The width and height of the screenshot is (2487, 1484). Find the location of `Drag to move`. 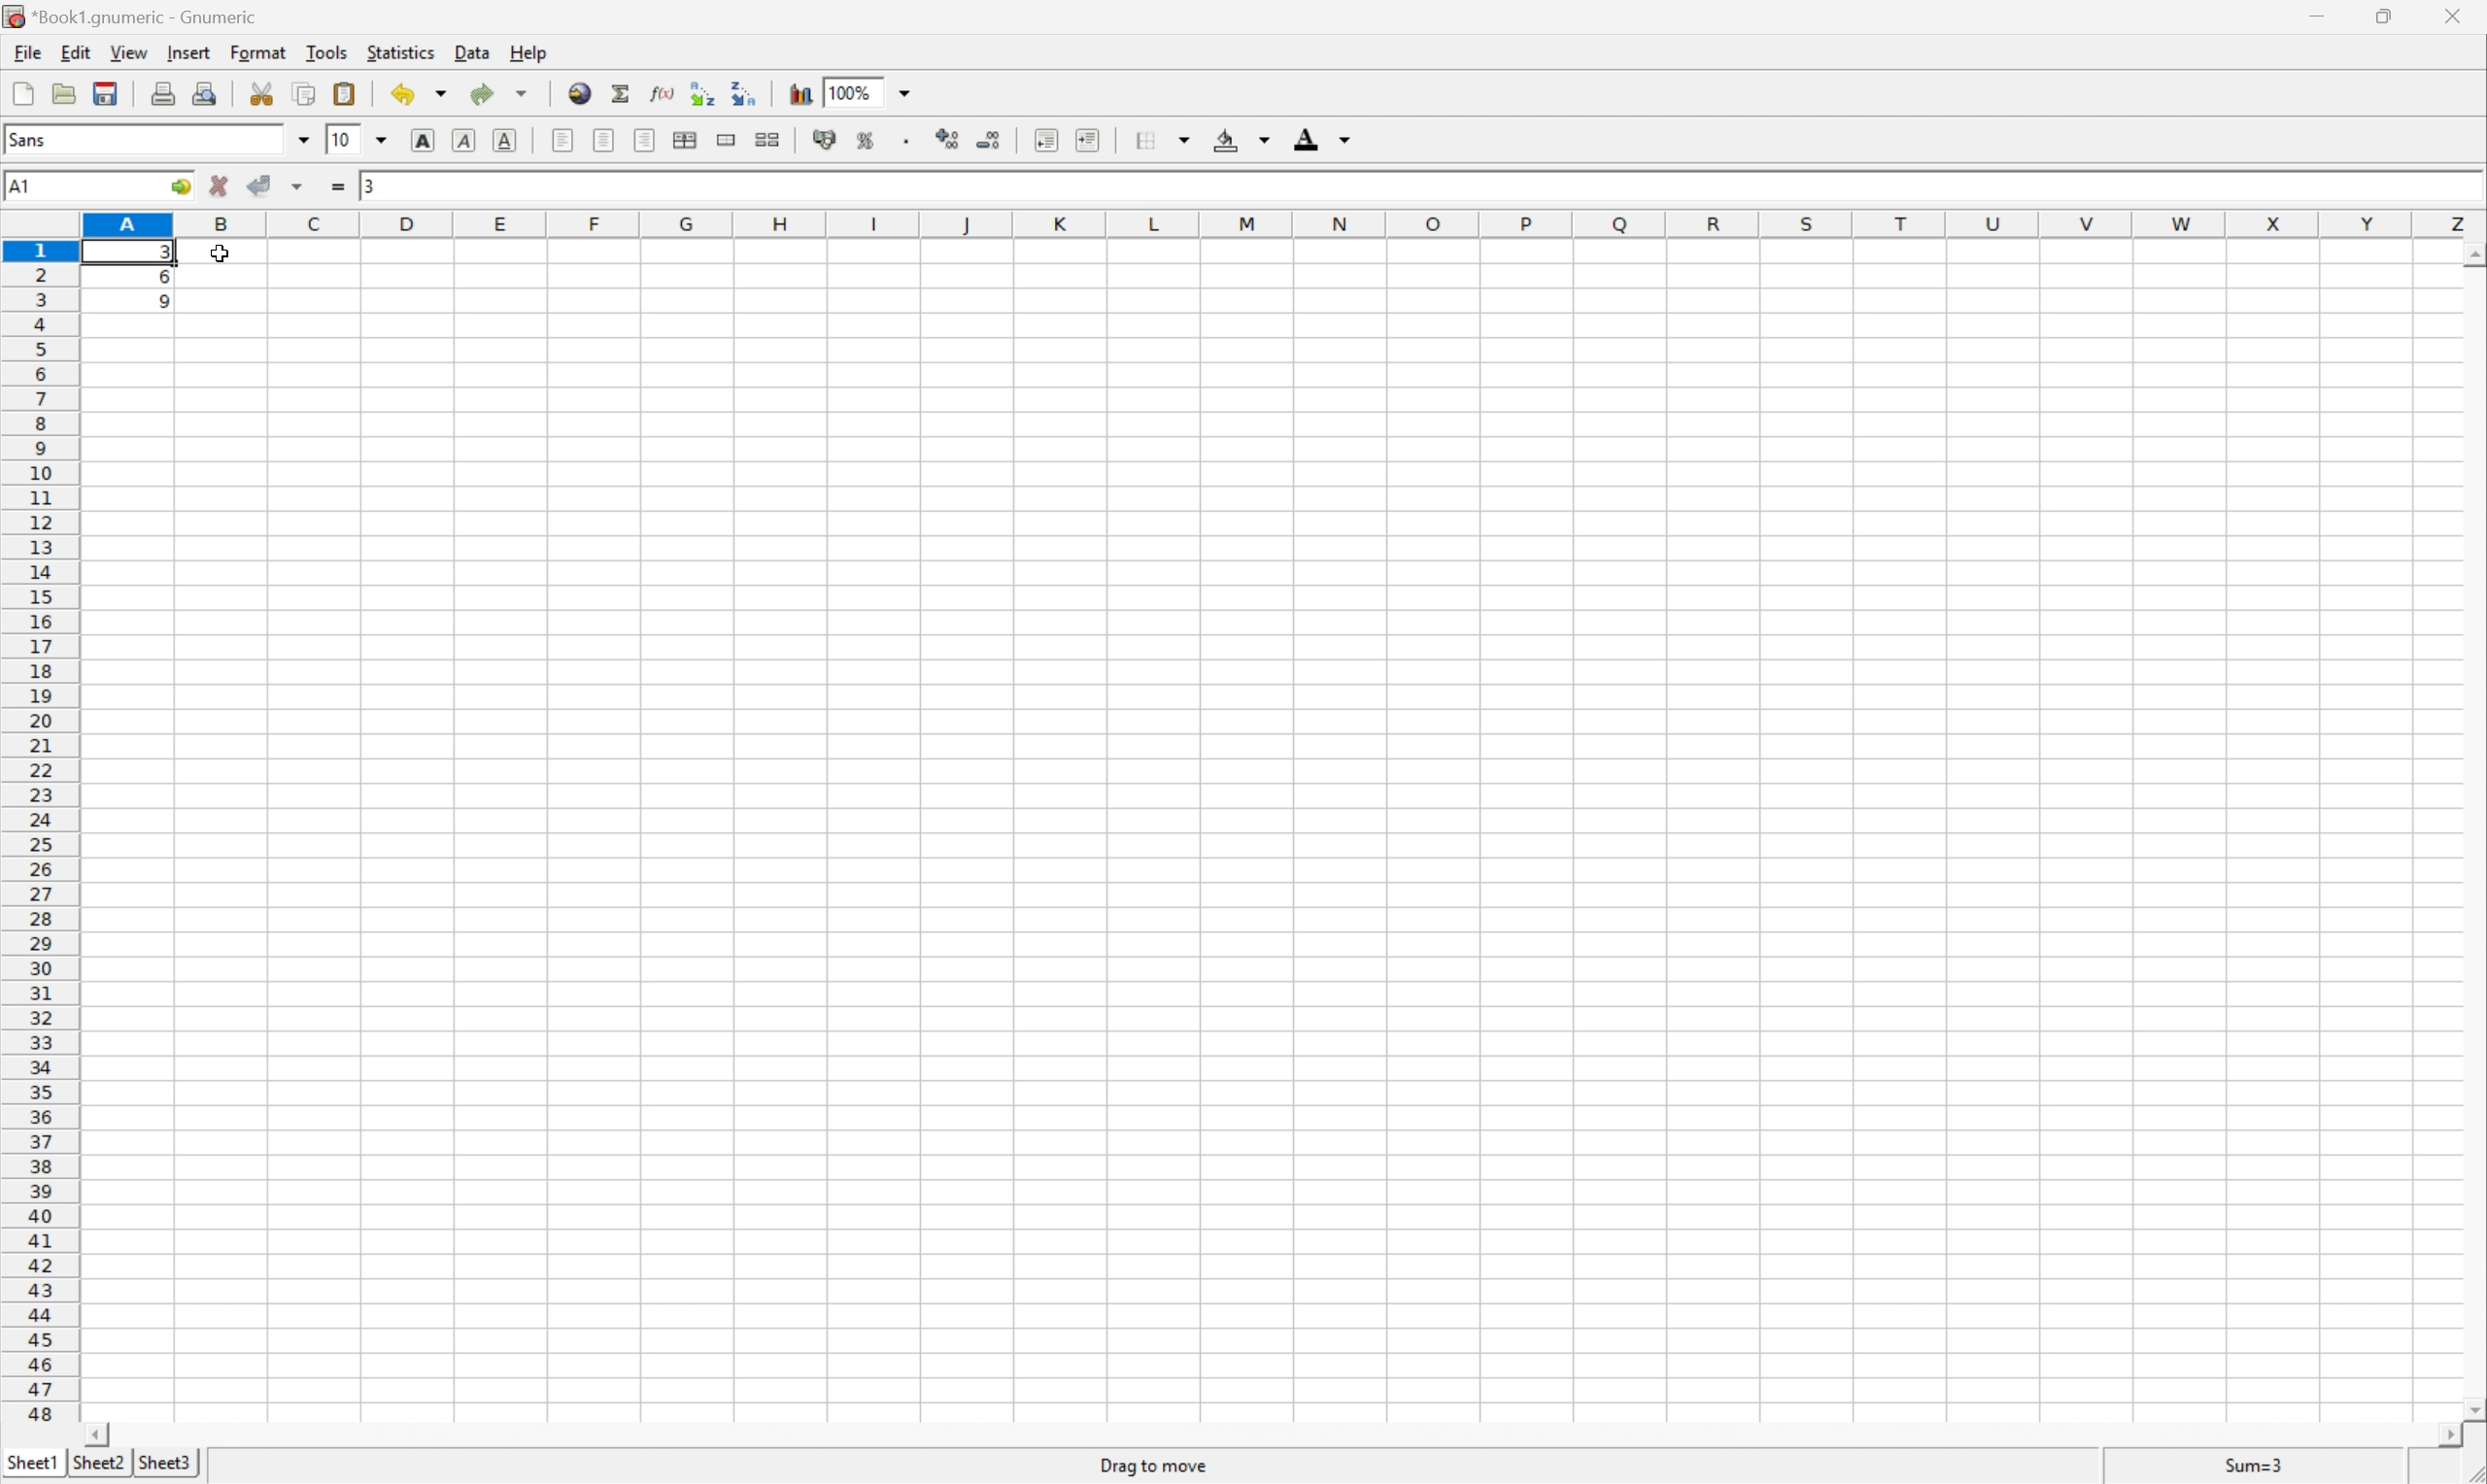

Drag to move is located at coordinates (1155, 1461).